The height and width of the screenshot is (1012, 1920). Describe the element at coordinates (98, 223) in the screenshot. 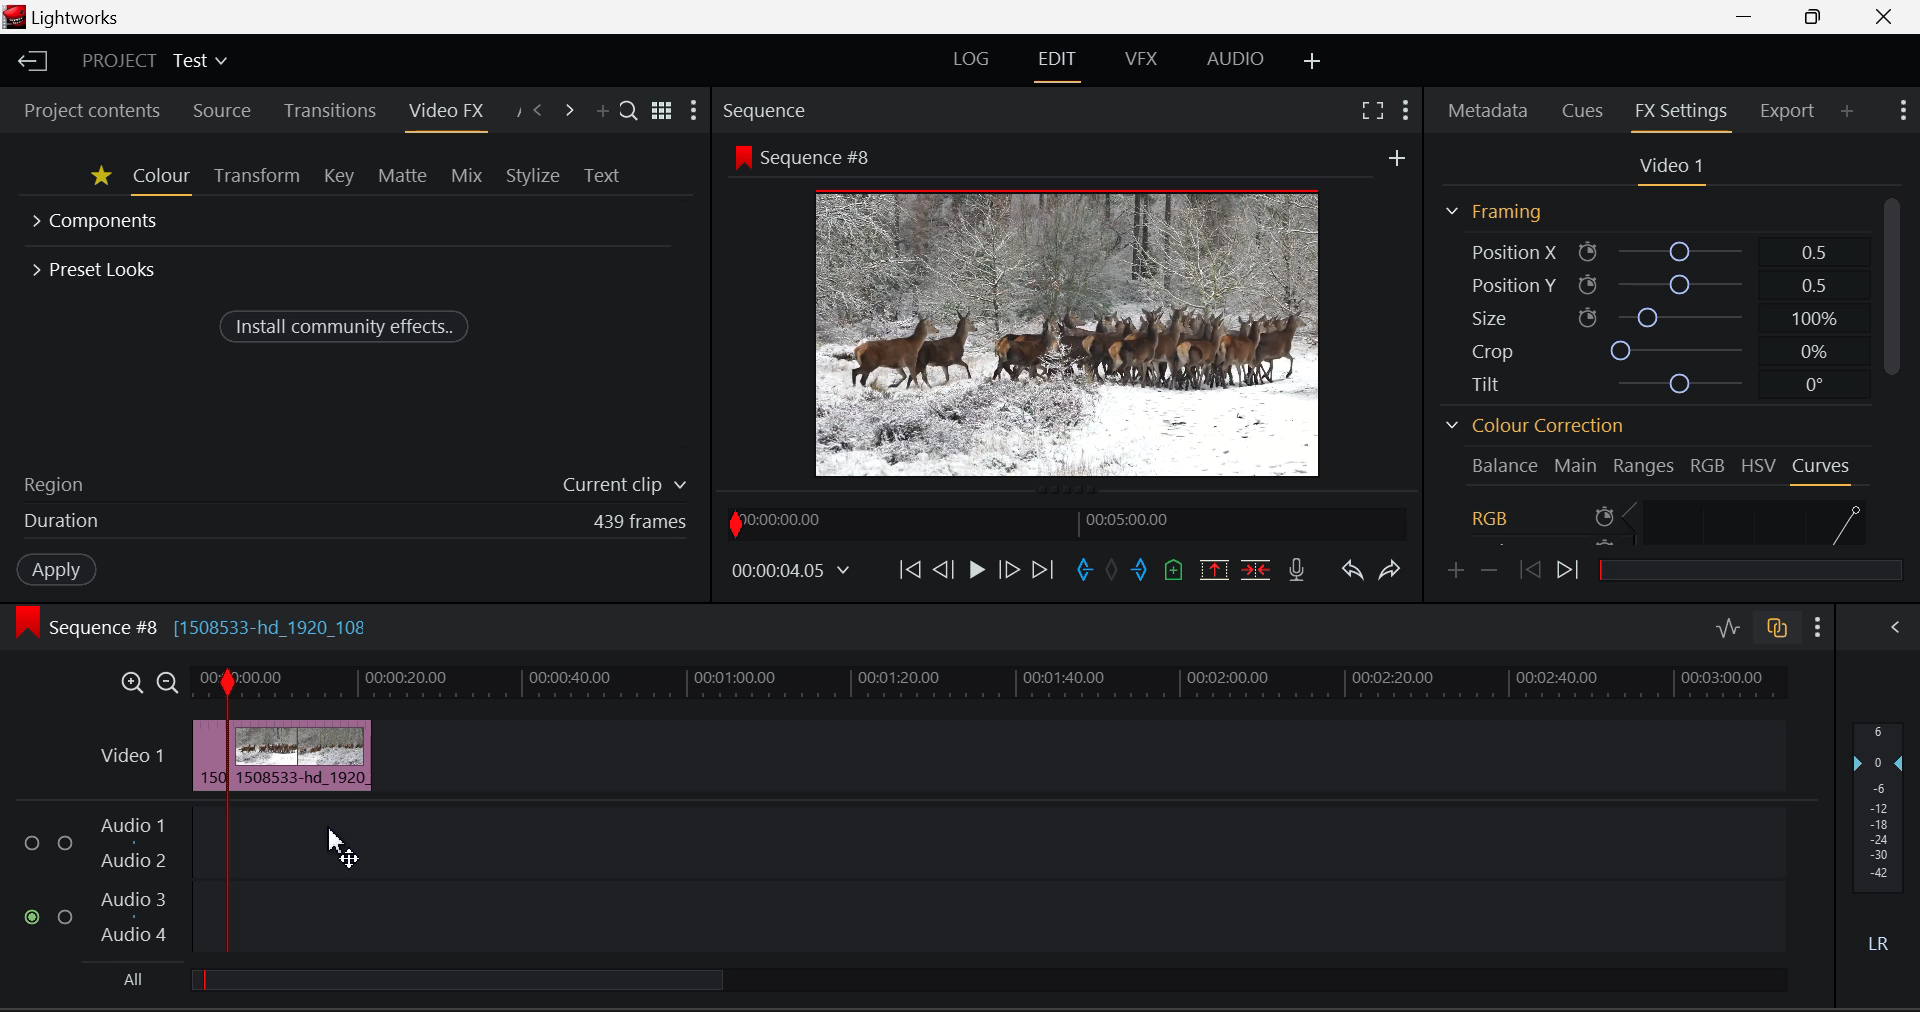

I see `Components Section` at that location.